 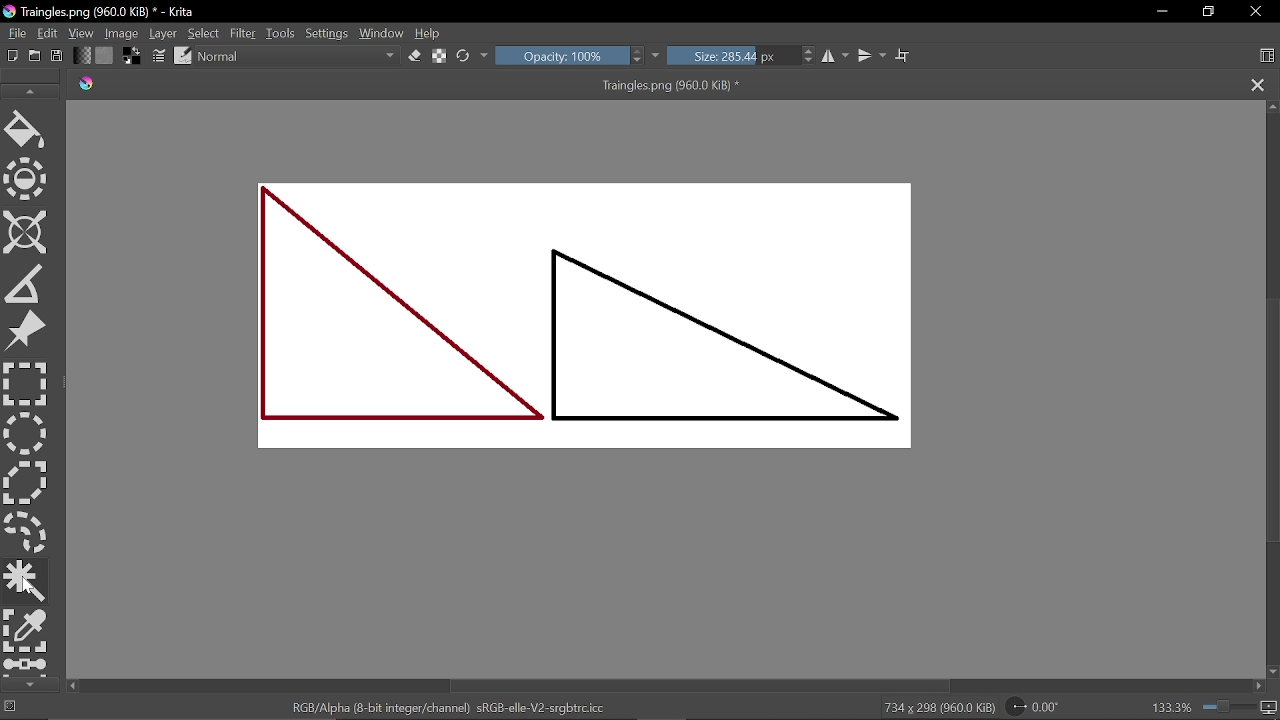 I want to click on Choose workspace, so click(x=1269, y=55).